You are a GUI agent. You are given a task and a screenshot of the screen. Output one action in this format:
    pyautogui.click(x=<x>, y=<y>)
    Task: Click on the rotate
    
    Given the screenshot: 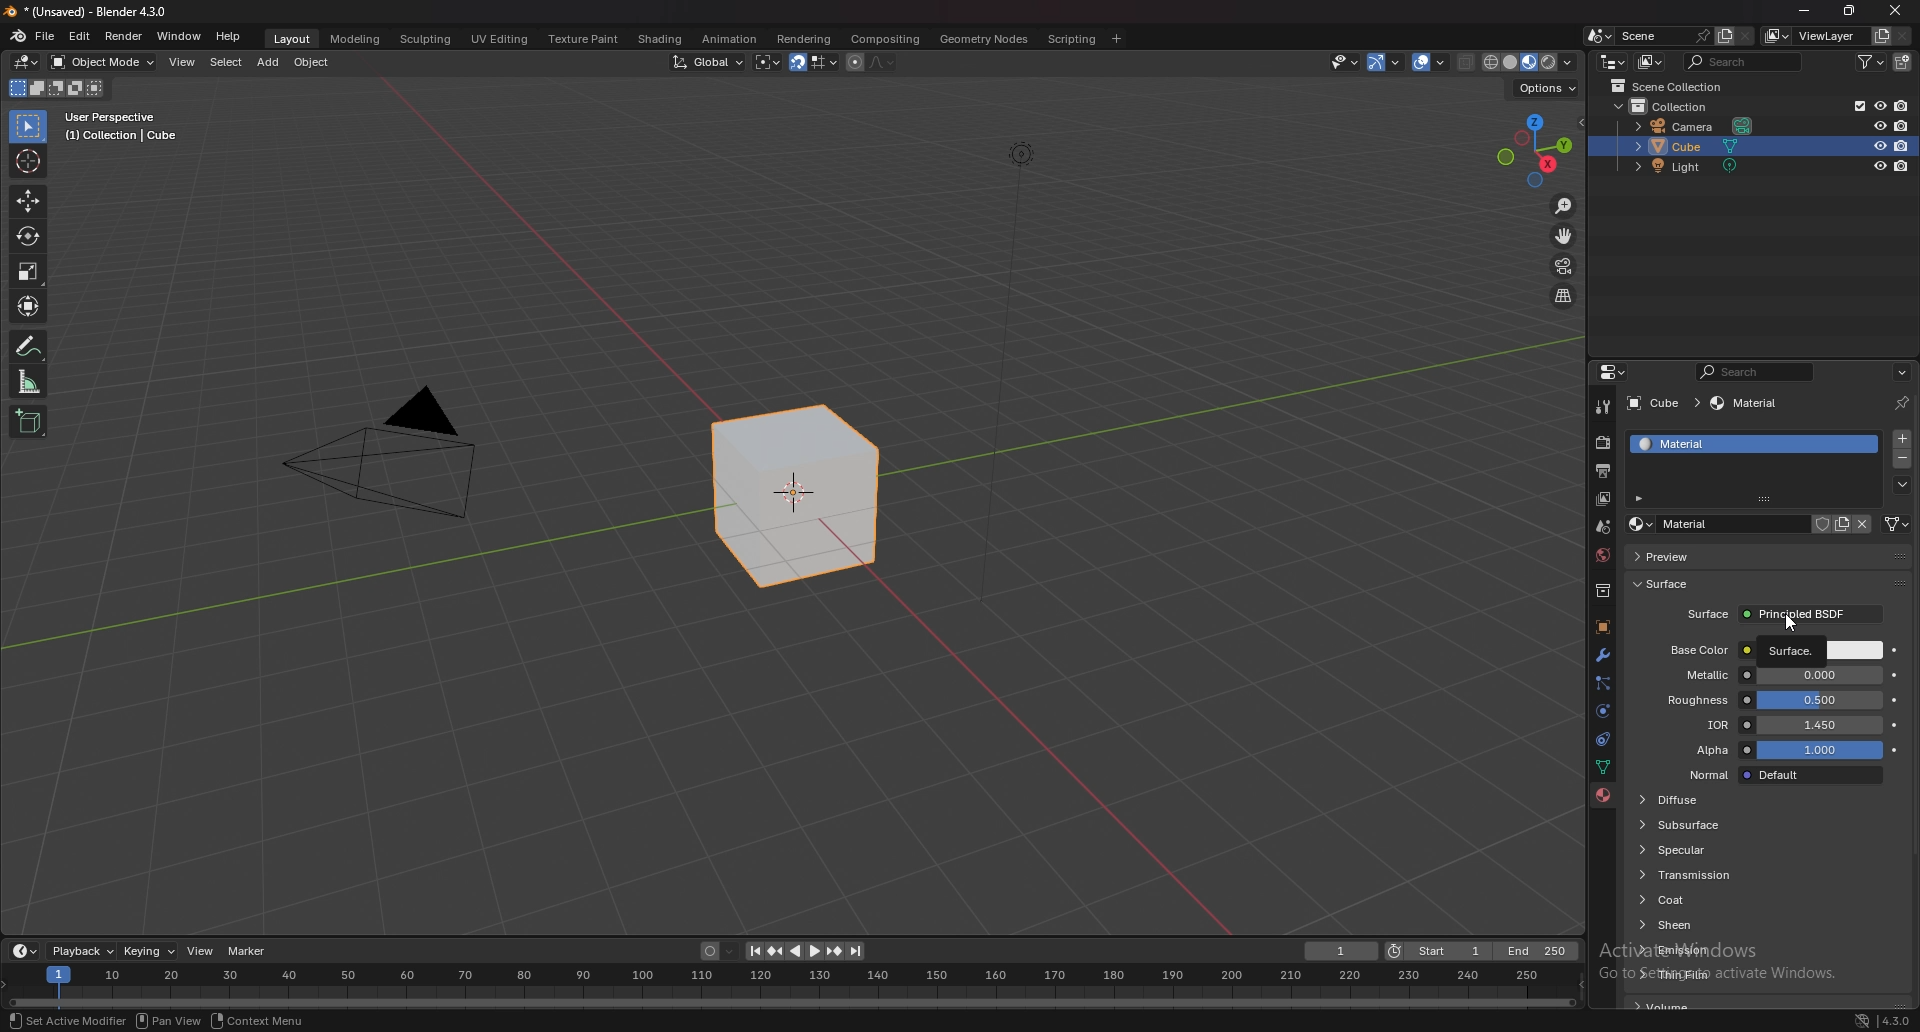 What is the action you would take?
    pyautogui.click(x=28, y=237)
    